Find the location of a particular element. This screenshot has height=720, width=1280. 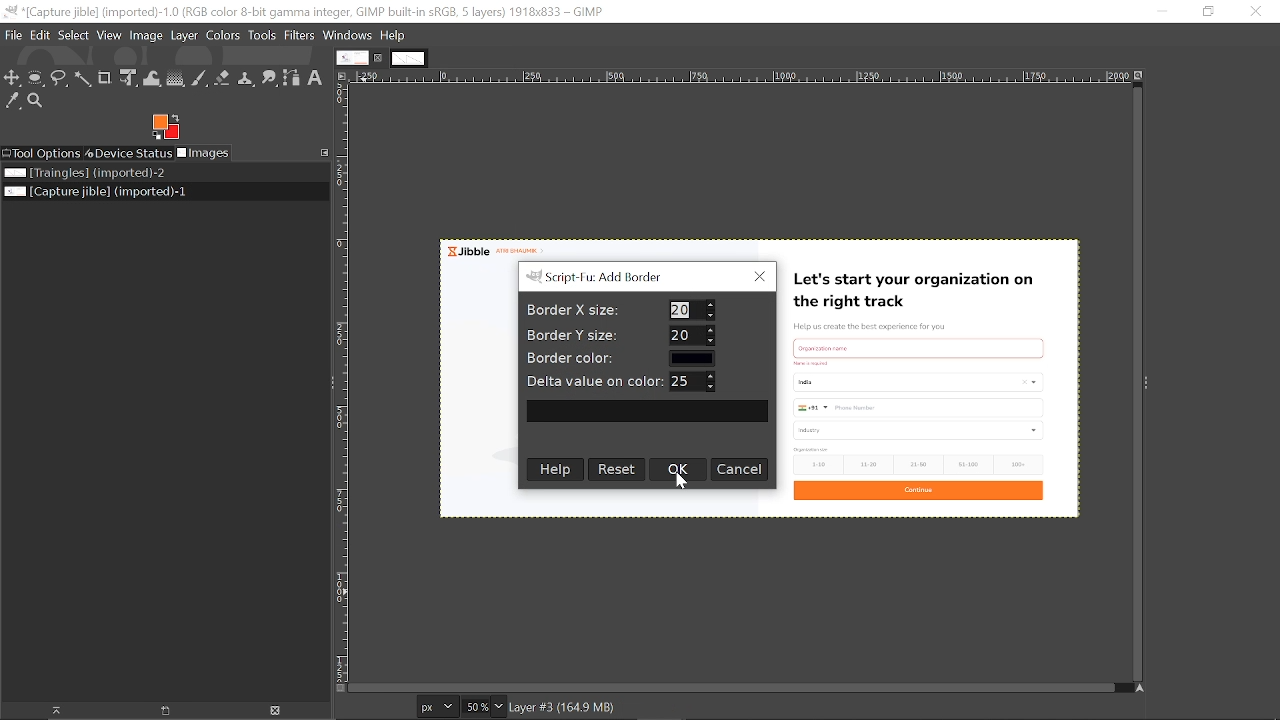

Raise the image display is located at coordinates (51, 711).